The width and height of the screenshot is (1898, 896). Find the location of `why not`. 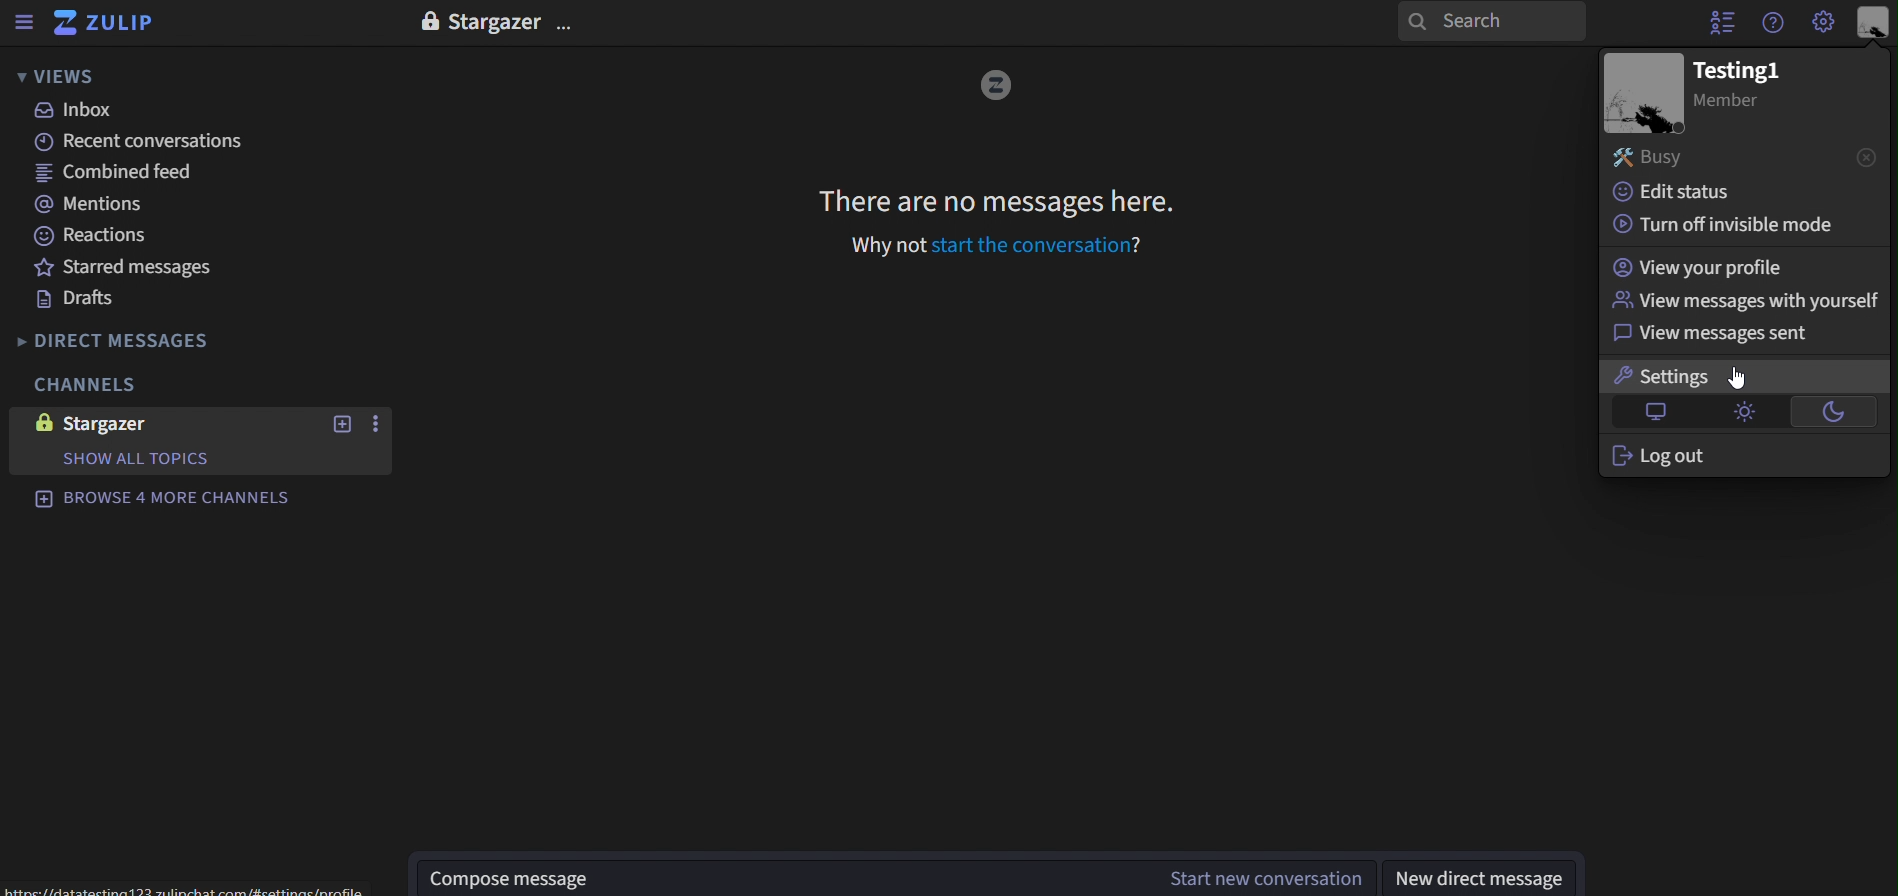

why not is located at coordinates (885, 246).